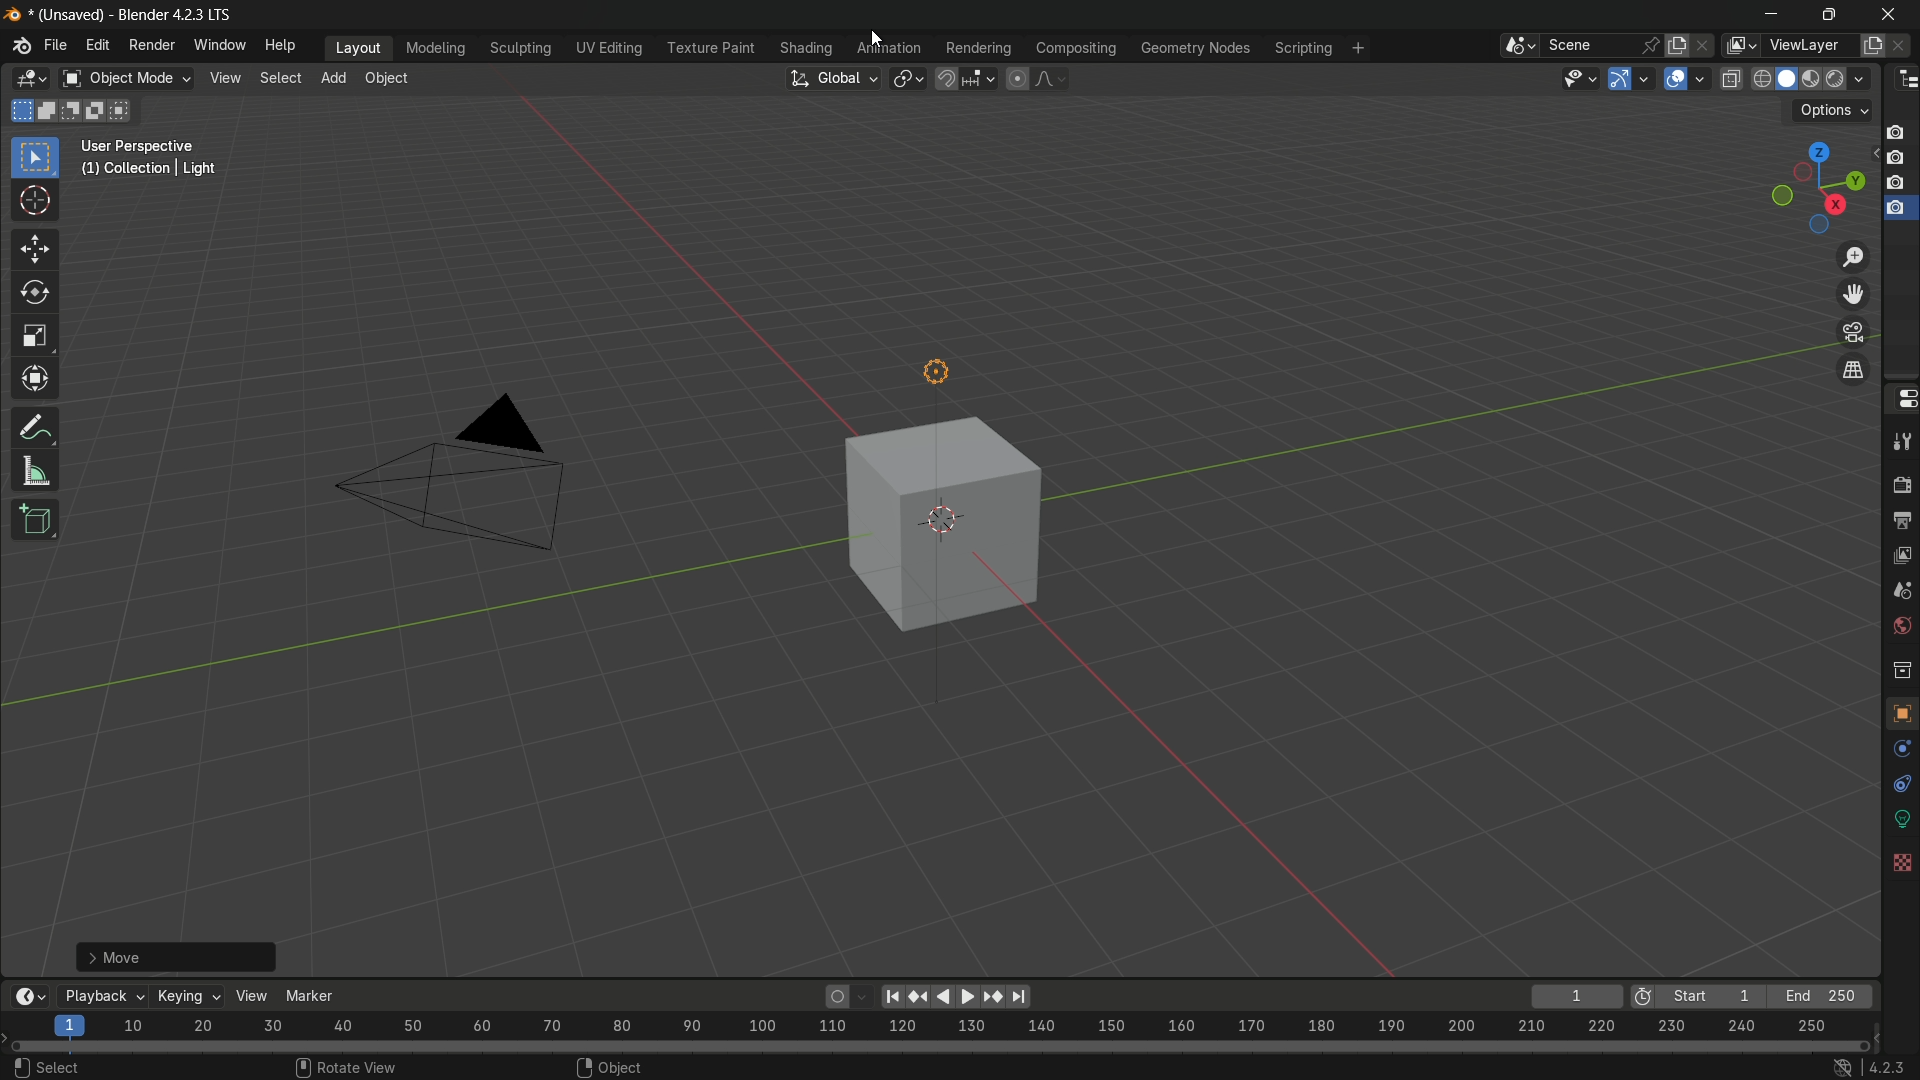 This screenshot has width=1920, height=1080. What do you see at coordinates (1833, 110) in the screenshot?
I see `options` at bounding box center [1833, 110].